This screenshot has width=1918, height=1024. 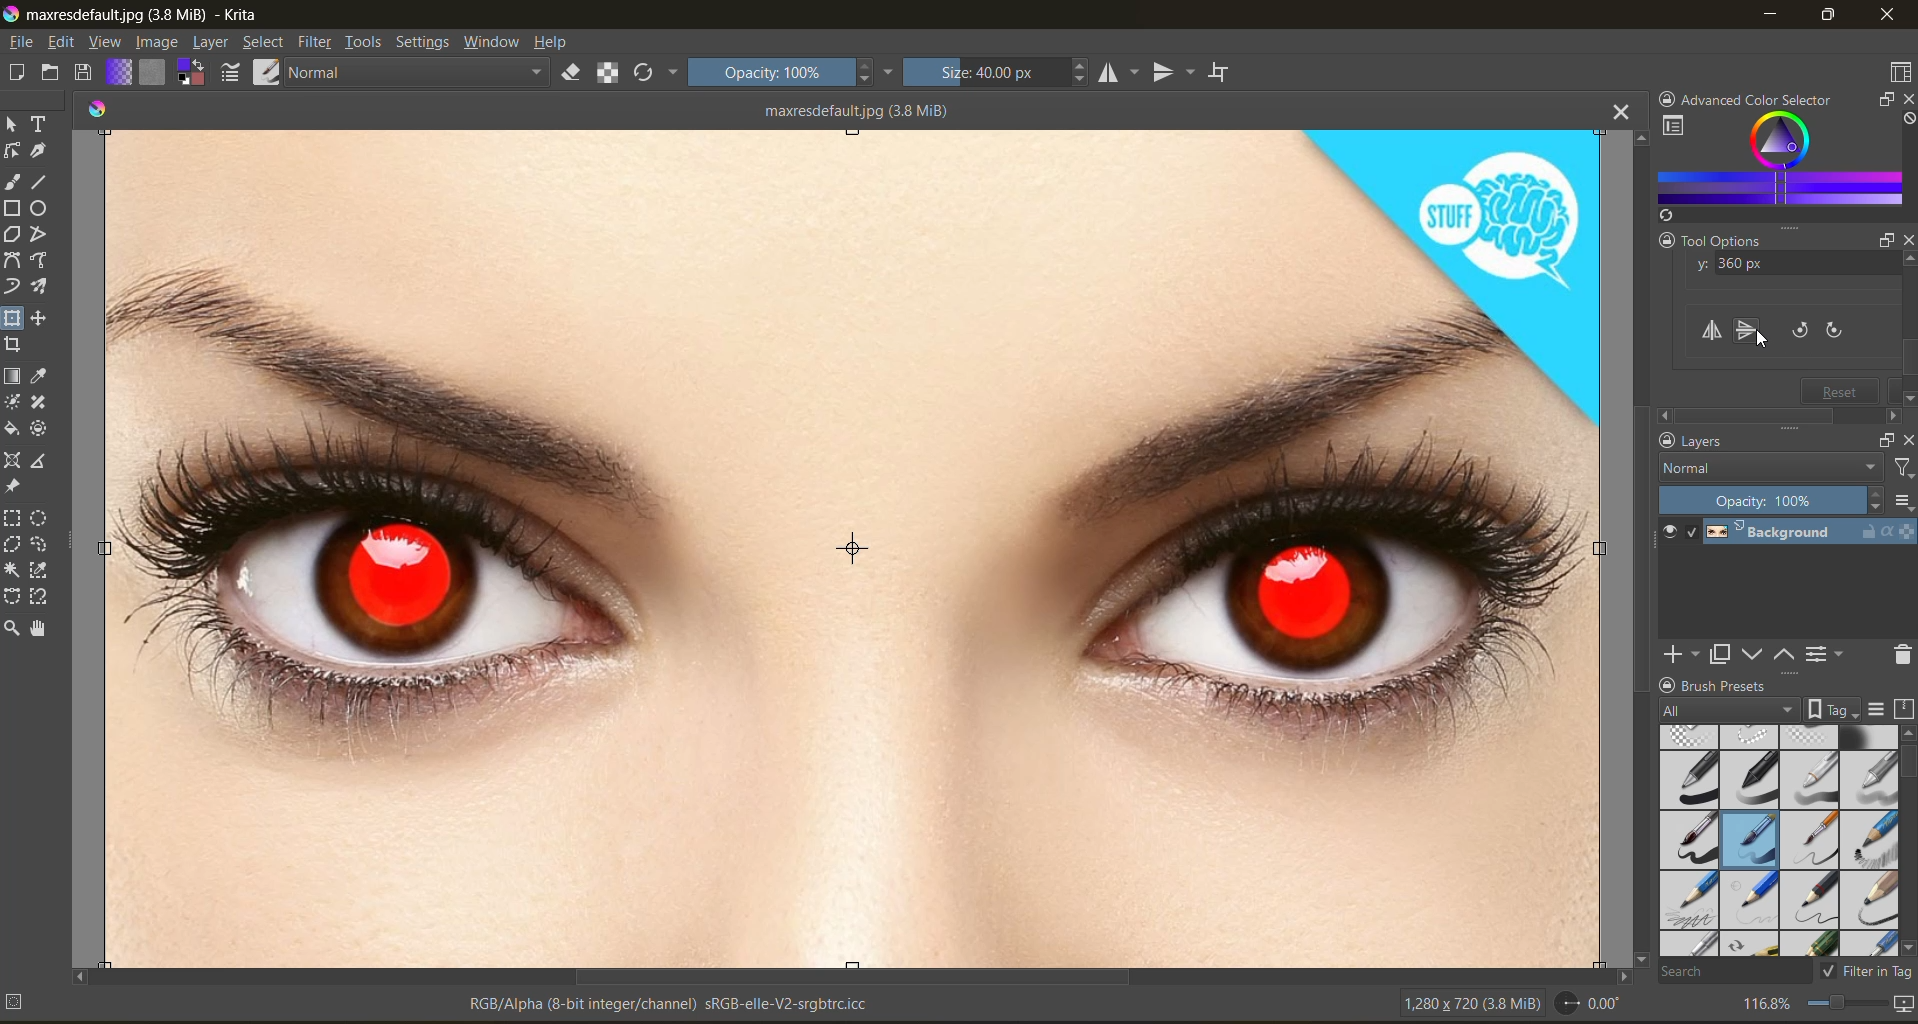 What do you see at coordinates (367, 42) in the screenshot?
I see `tools` at bounding box center [367, 42].